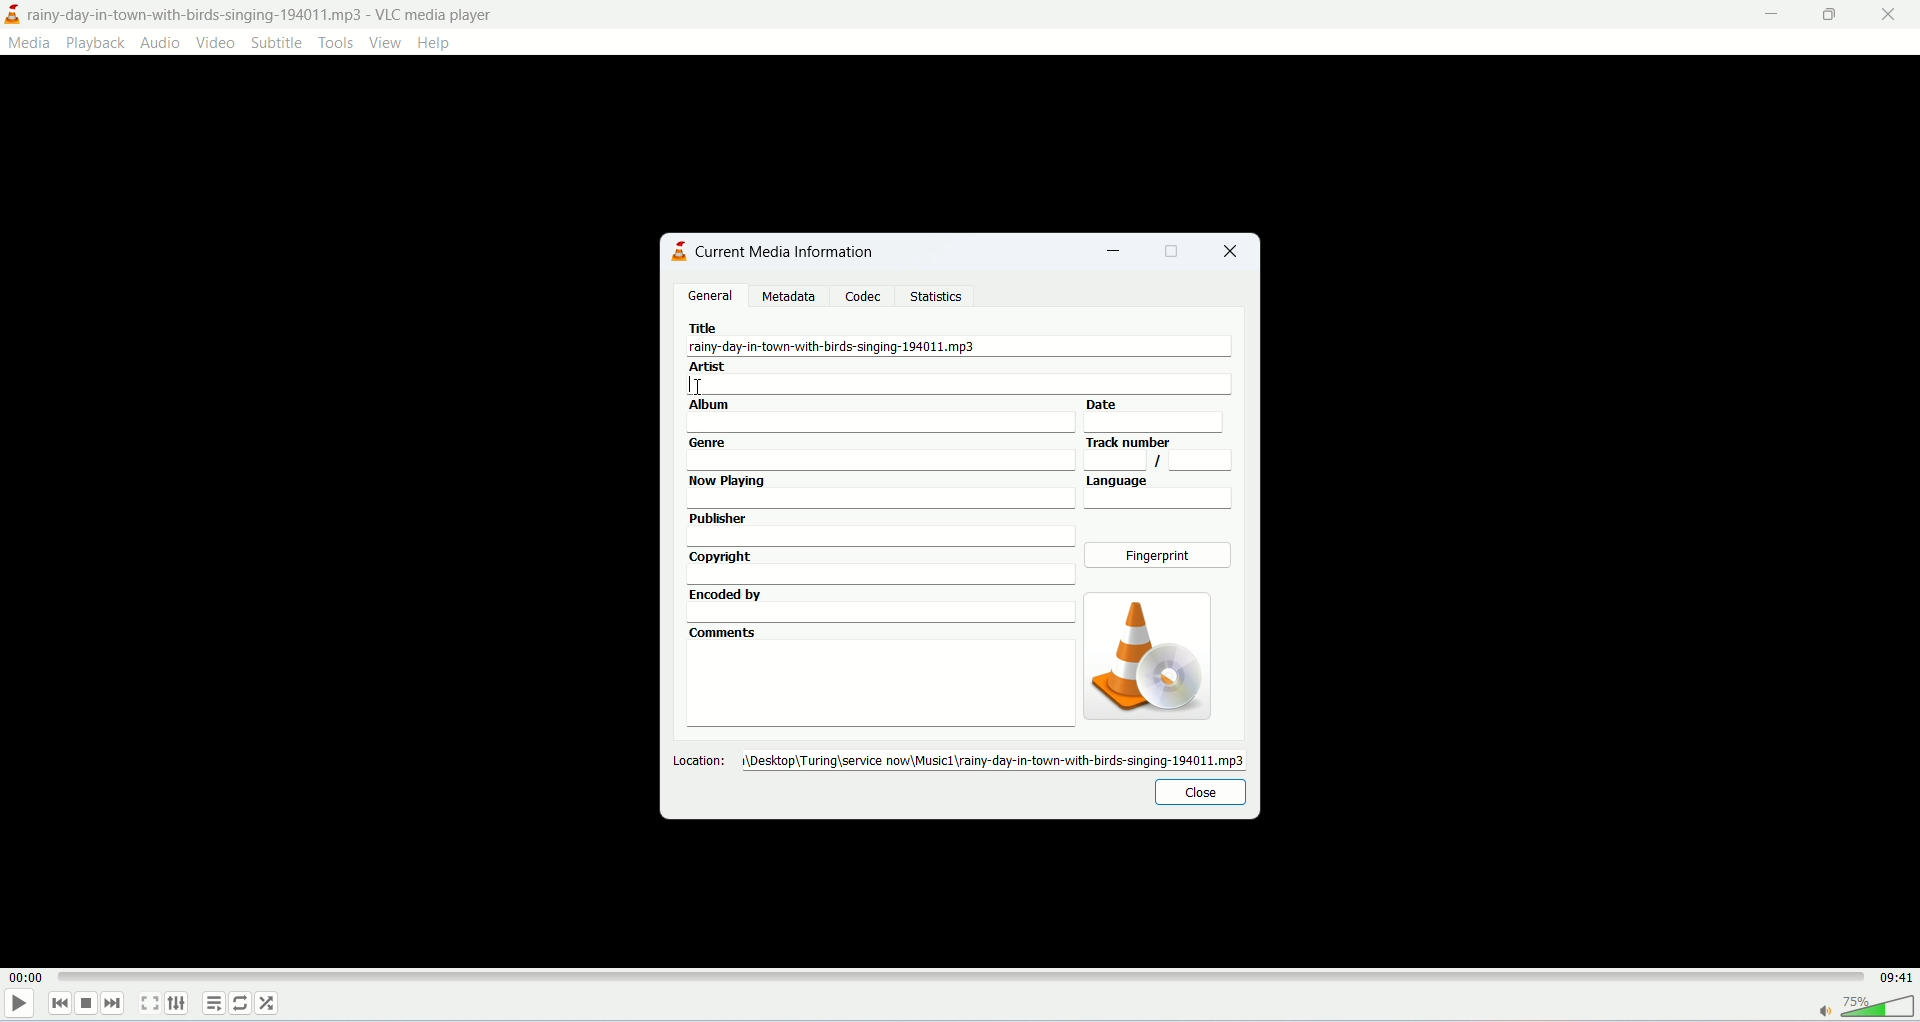 Image resolution: width=1920 pixels, height=1022 pixels. Describe the element at coordinates (961, 759) in the screenshot. I see `location:desktop\turing\servicenow\music1\rainy-day-in-town` at that location.